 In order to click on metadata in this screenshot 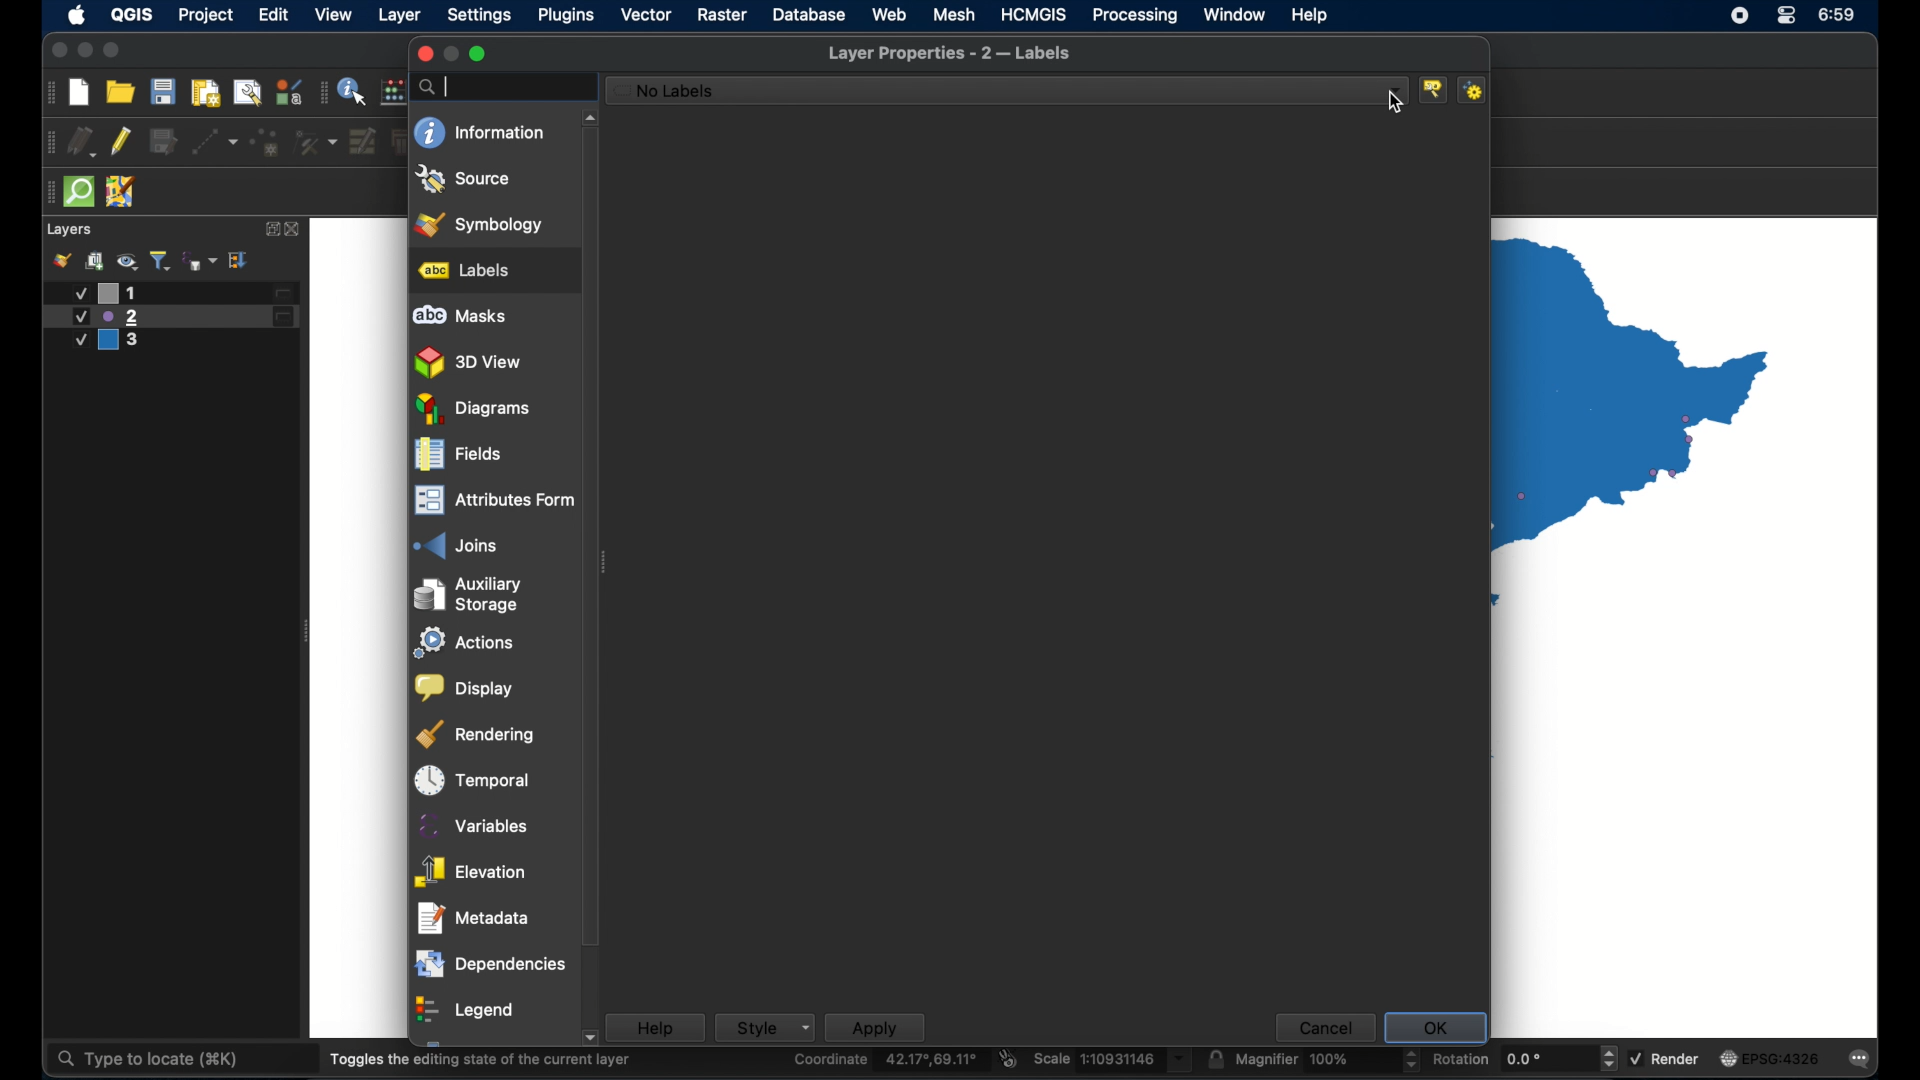, I will do `click(474, 918)`.